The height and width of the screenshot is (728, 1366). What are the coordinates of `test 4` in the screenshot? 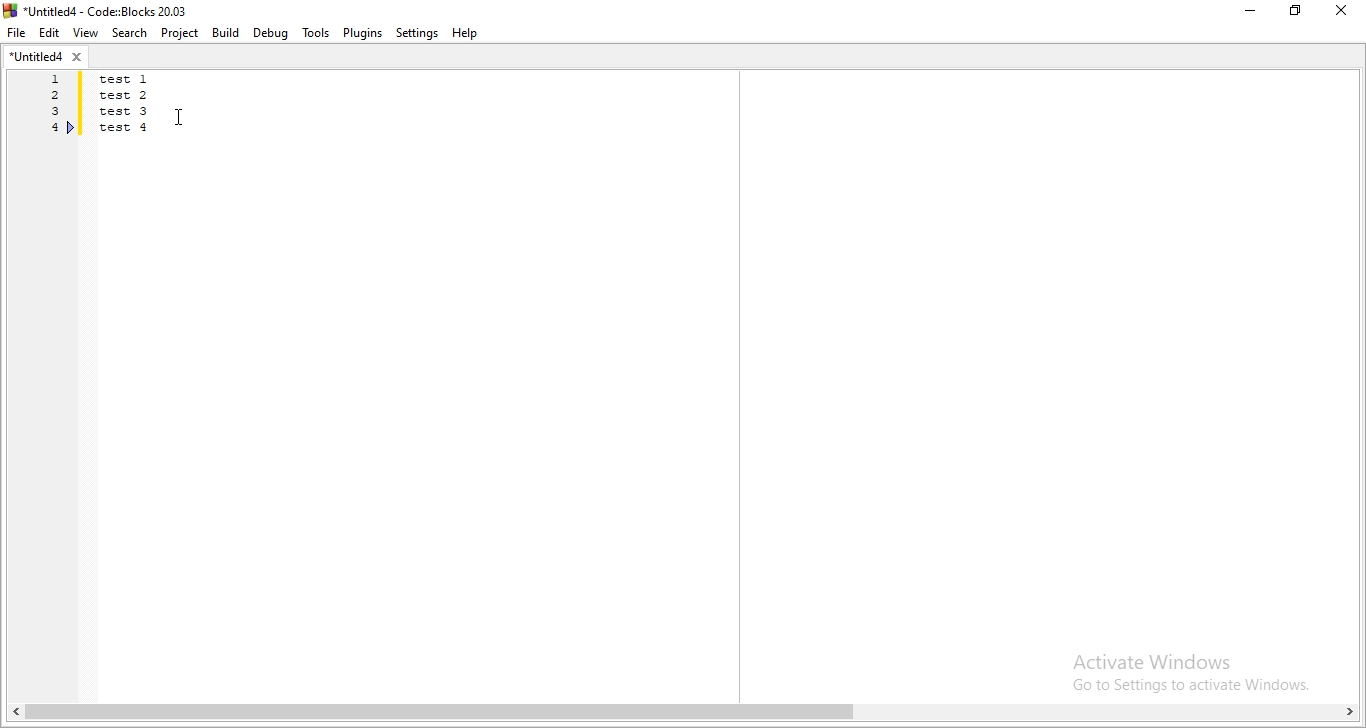 It's located at (126, 127).